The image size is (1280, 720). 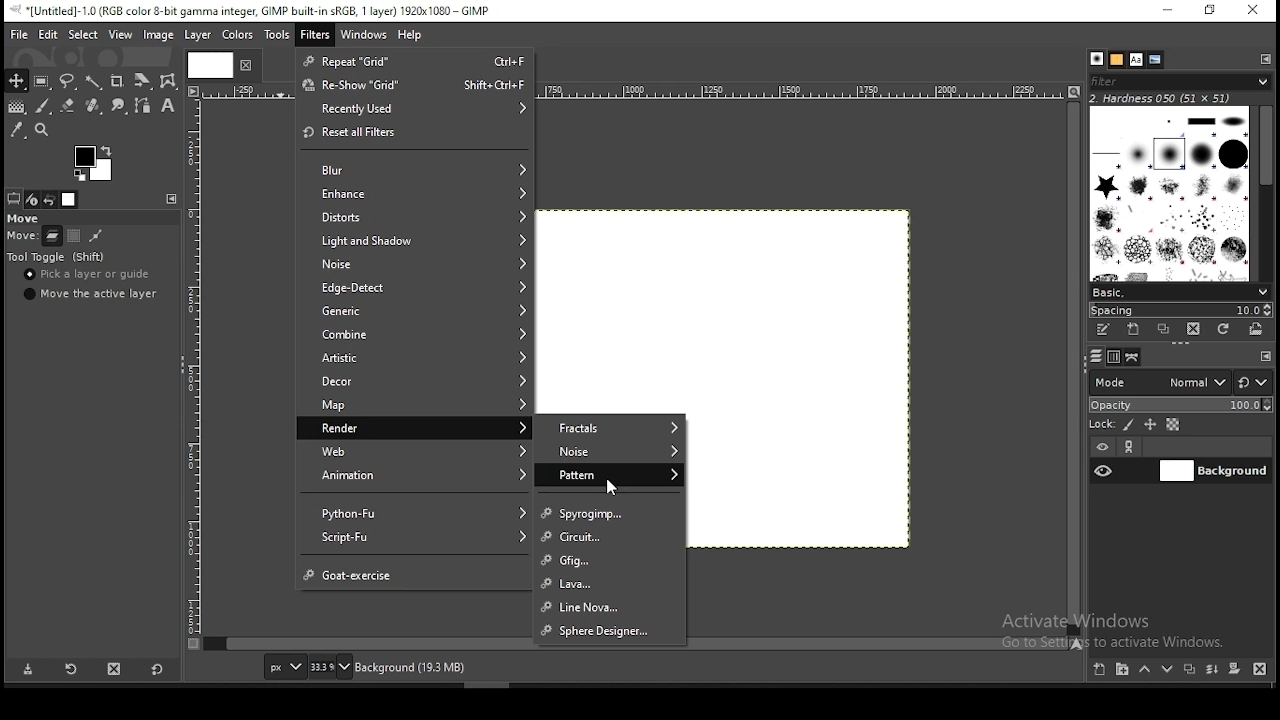 I want to click on animation, so click(x=412, y=476).